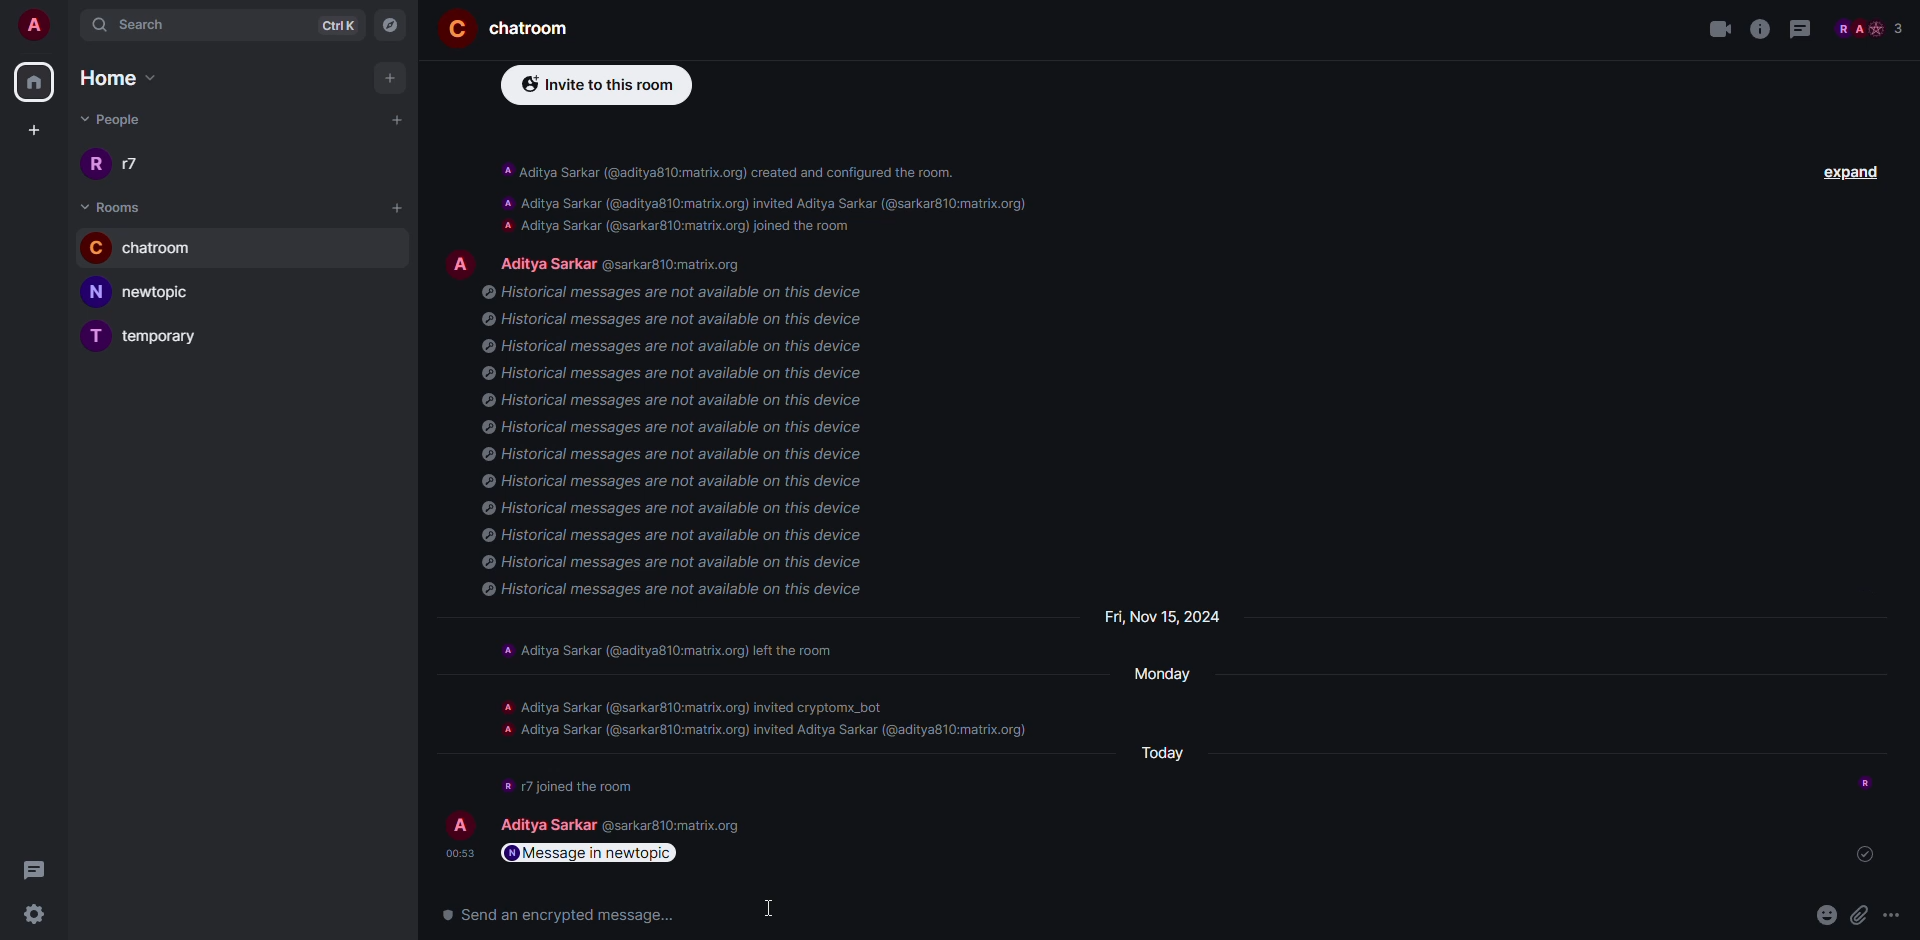  I want to click on info, so click(1760, 29).